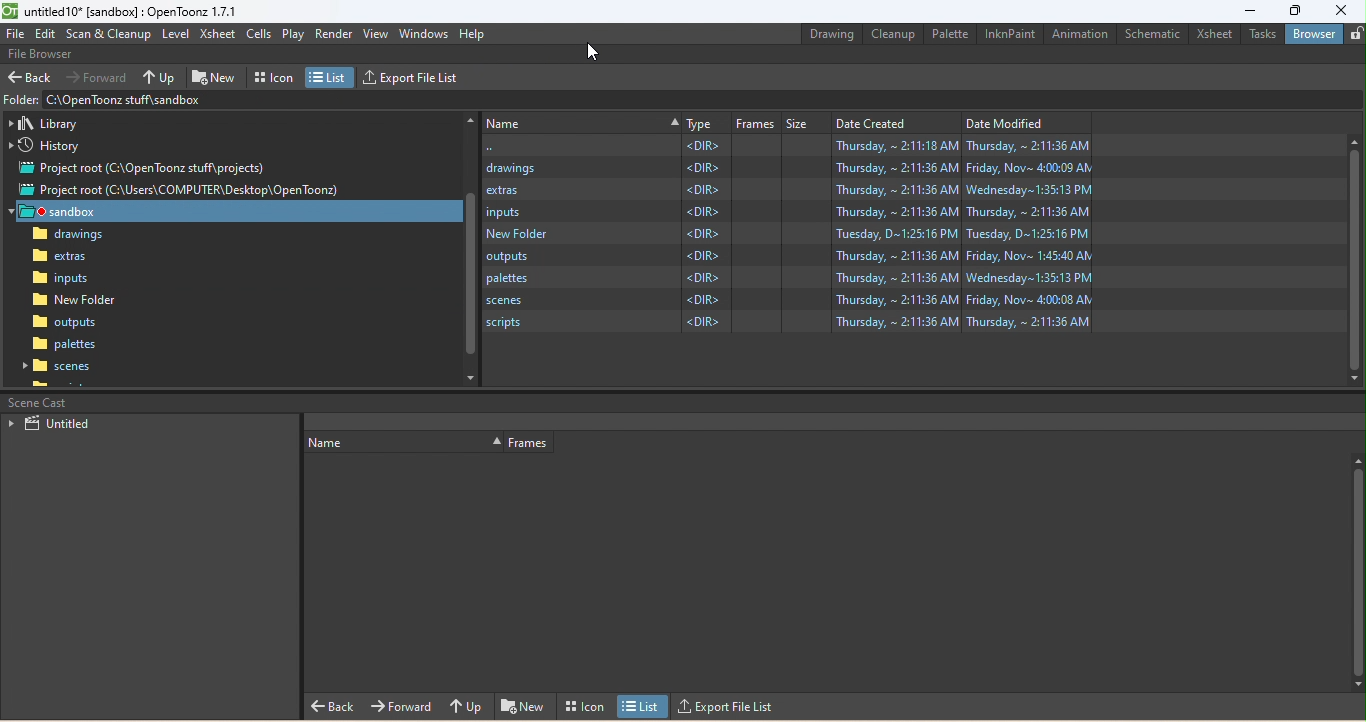 The height and width of the screenshot is (722, 1366). Describe the element at coordinates (162, 76) in the screenshot. I see `Up` at that location.